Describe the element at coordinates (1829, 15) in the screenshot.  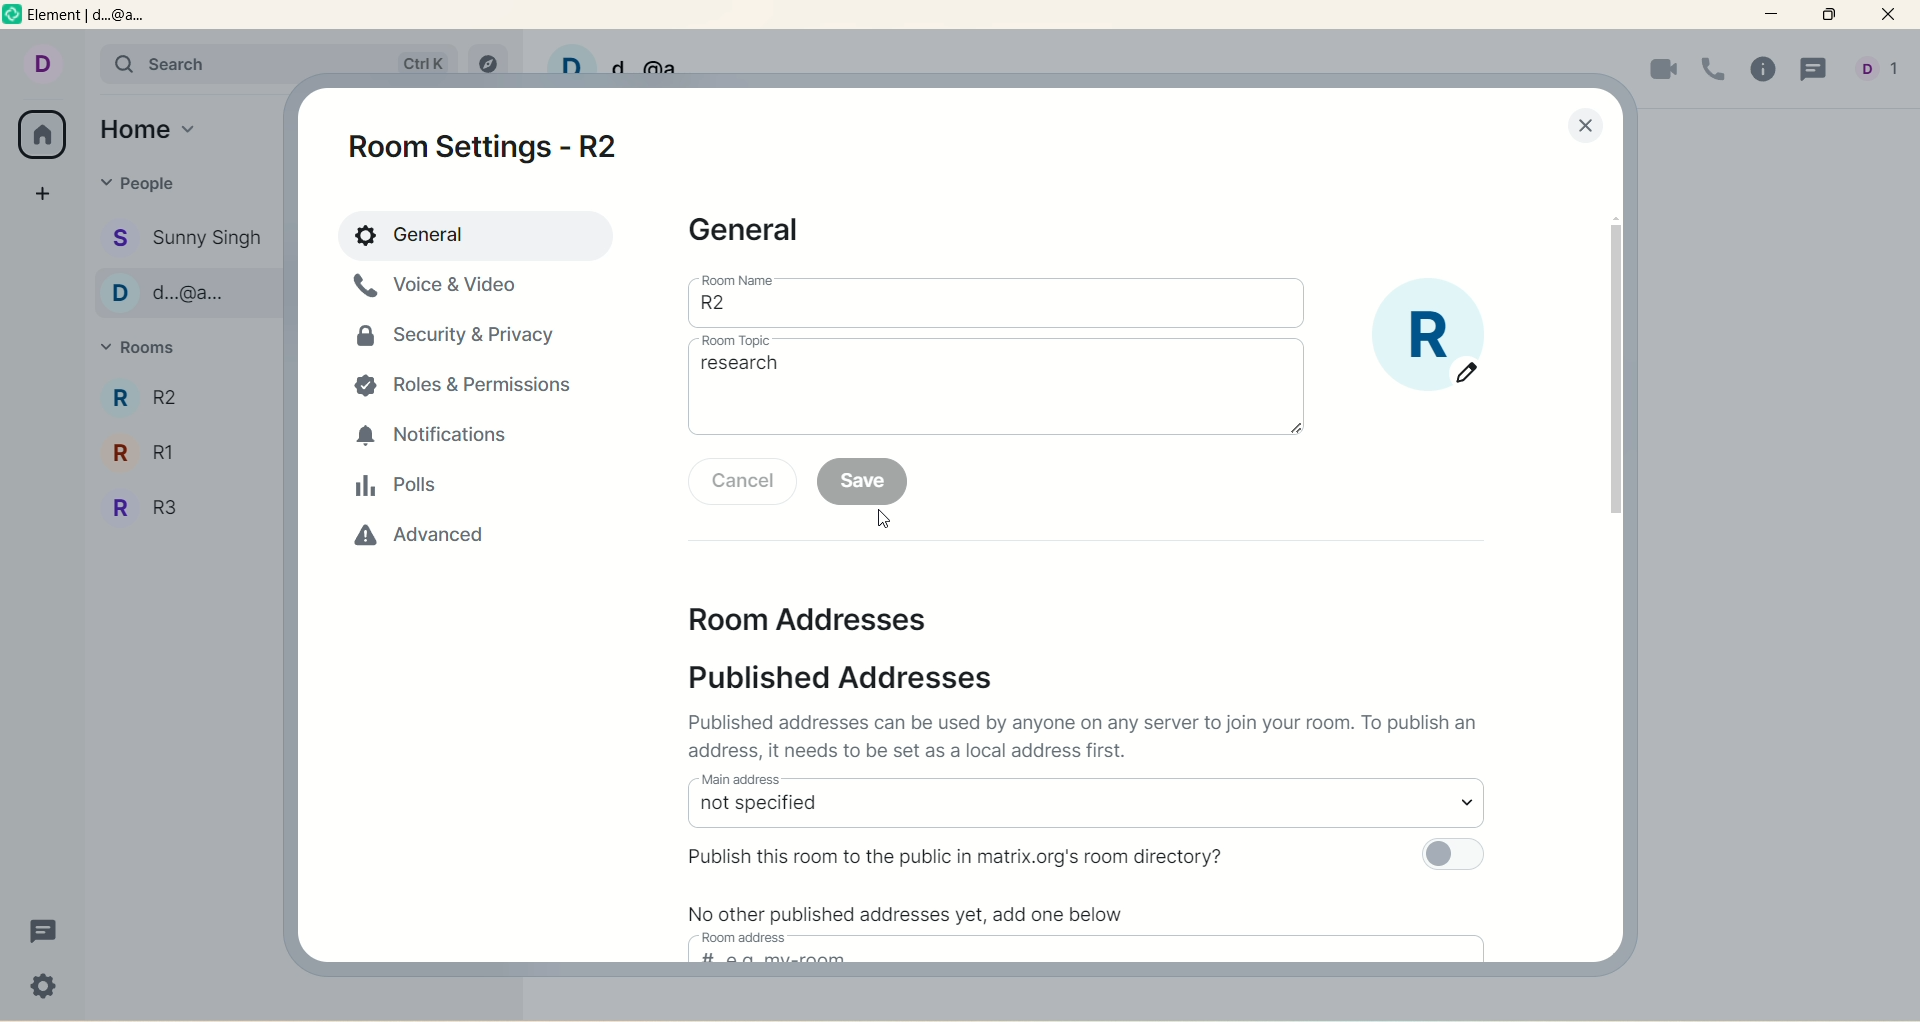
I see `maximum` at that location.